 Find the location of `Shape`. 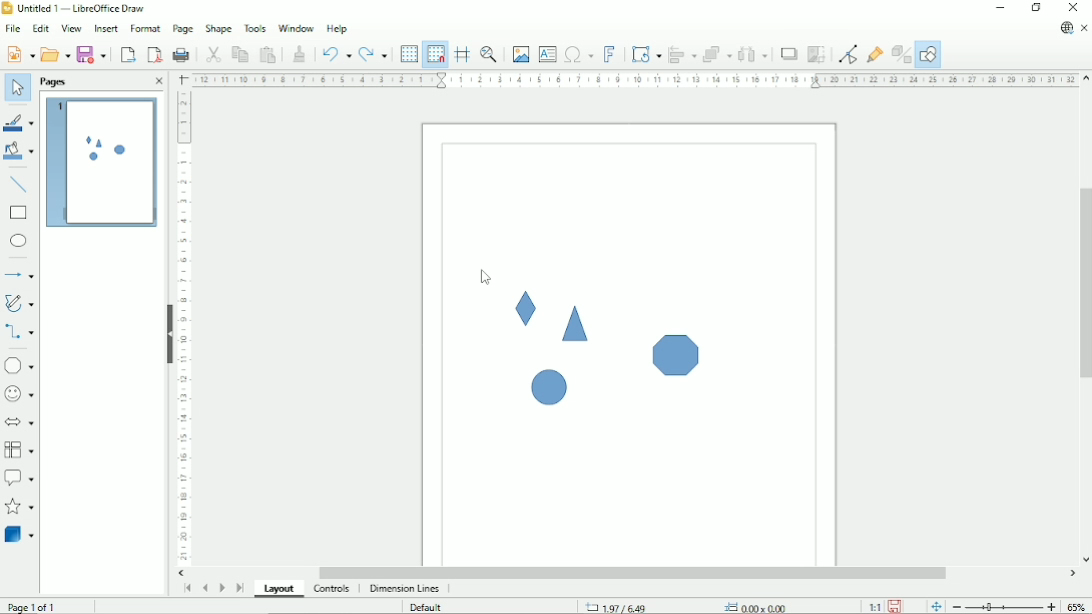

Shape is located at coordinates (575, 325).